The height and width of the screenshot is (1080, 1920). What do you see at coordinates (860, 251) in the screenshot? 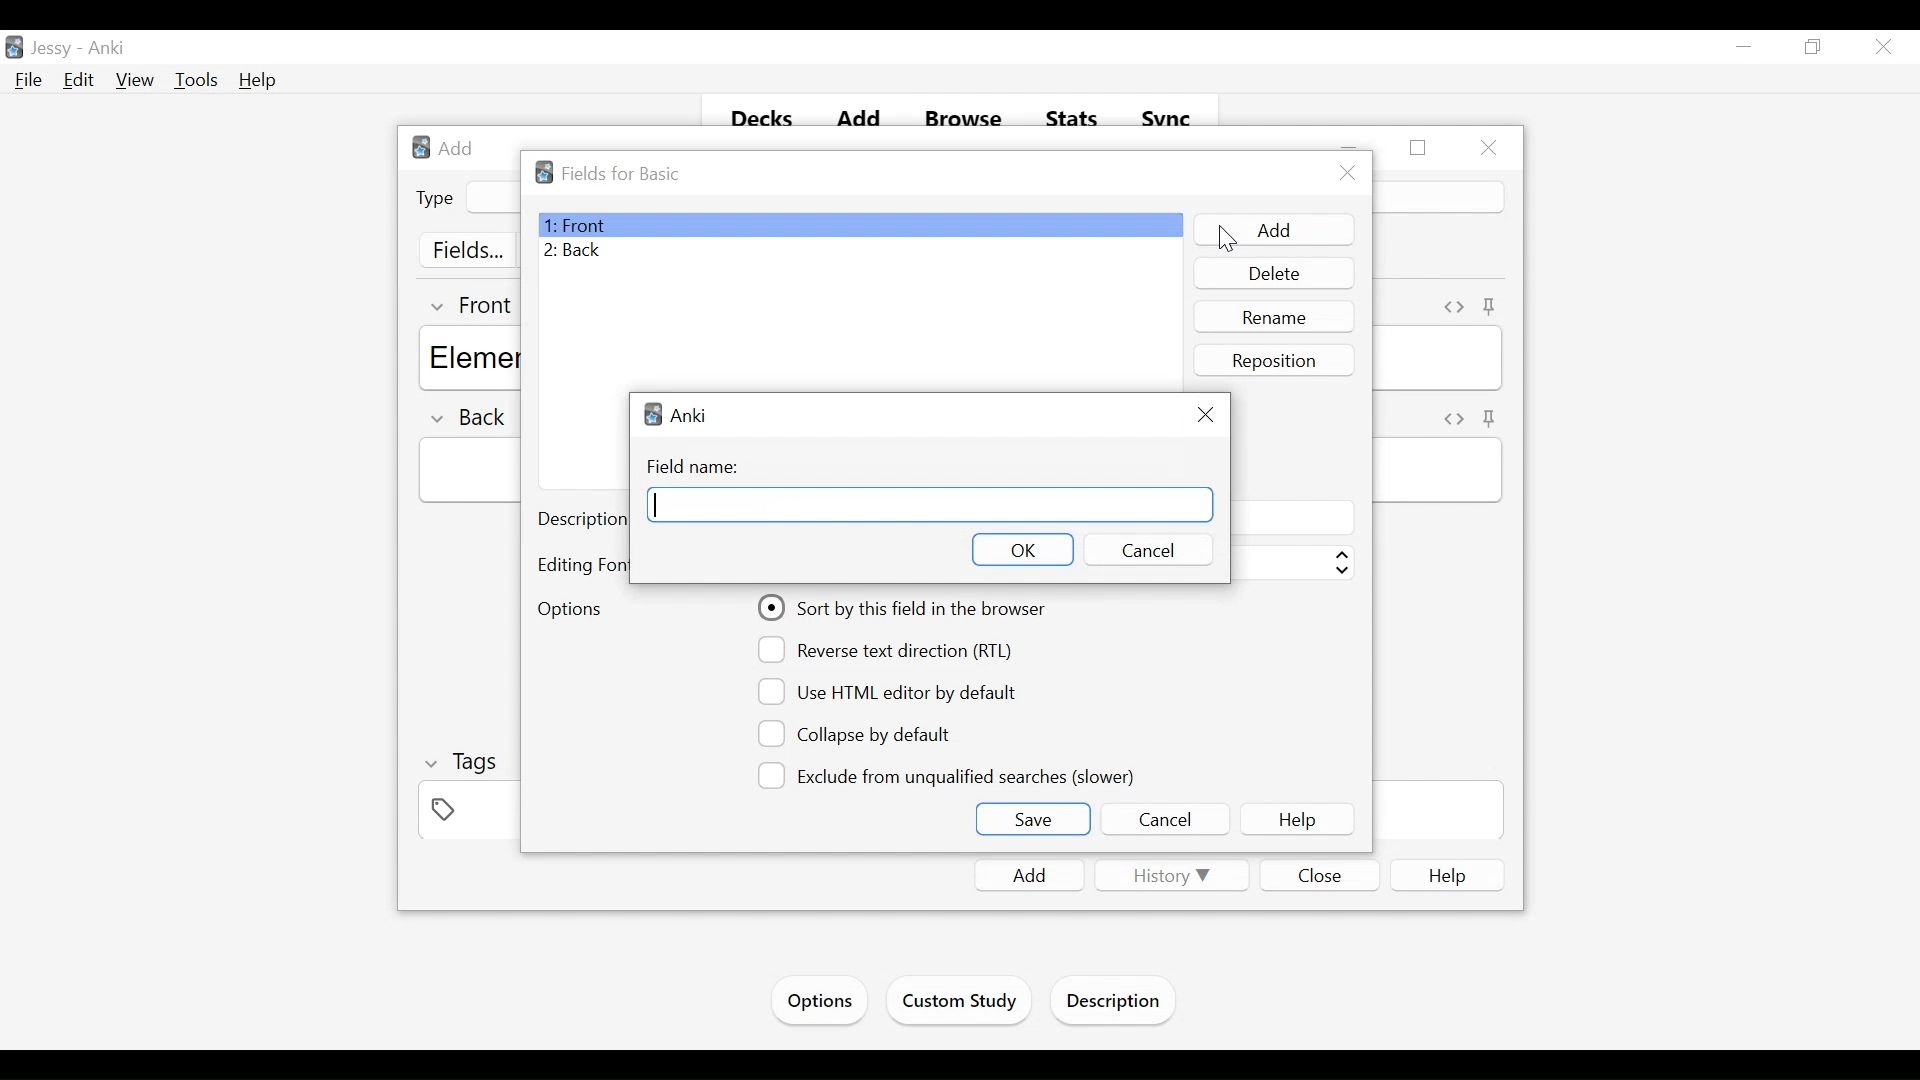
I see `Bac` at bounding box center [860, 251].